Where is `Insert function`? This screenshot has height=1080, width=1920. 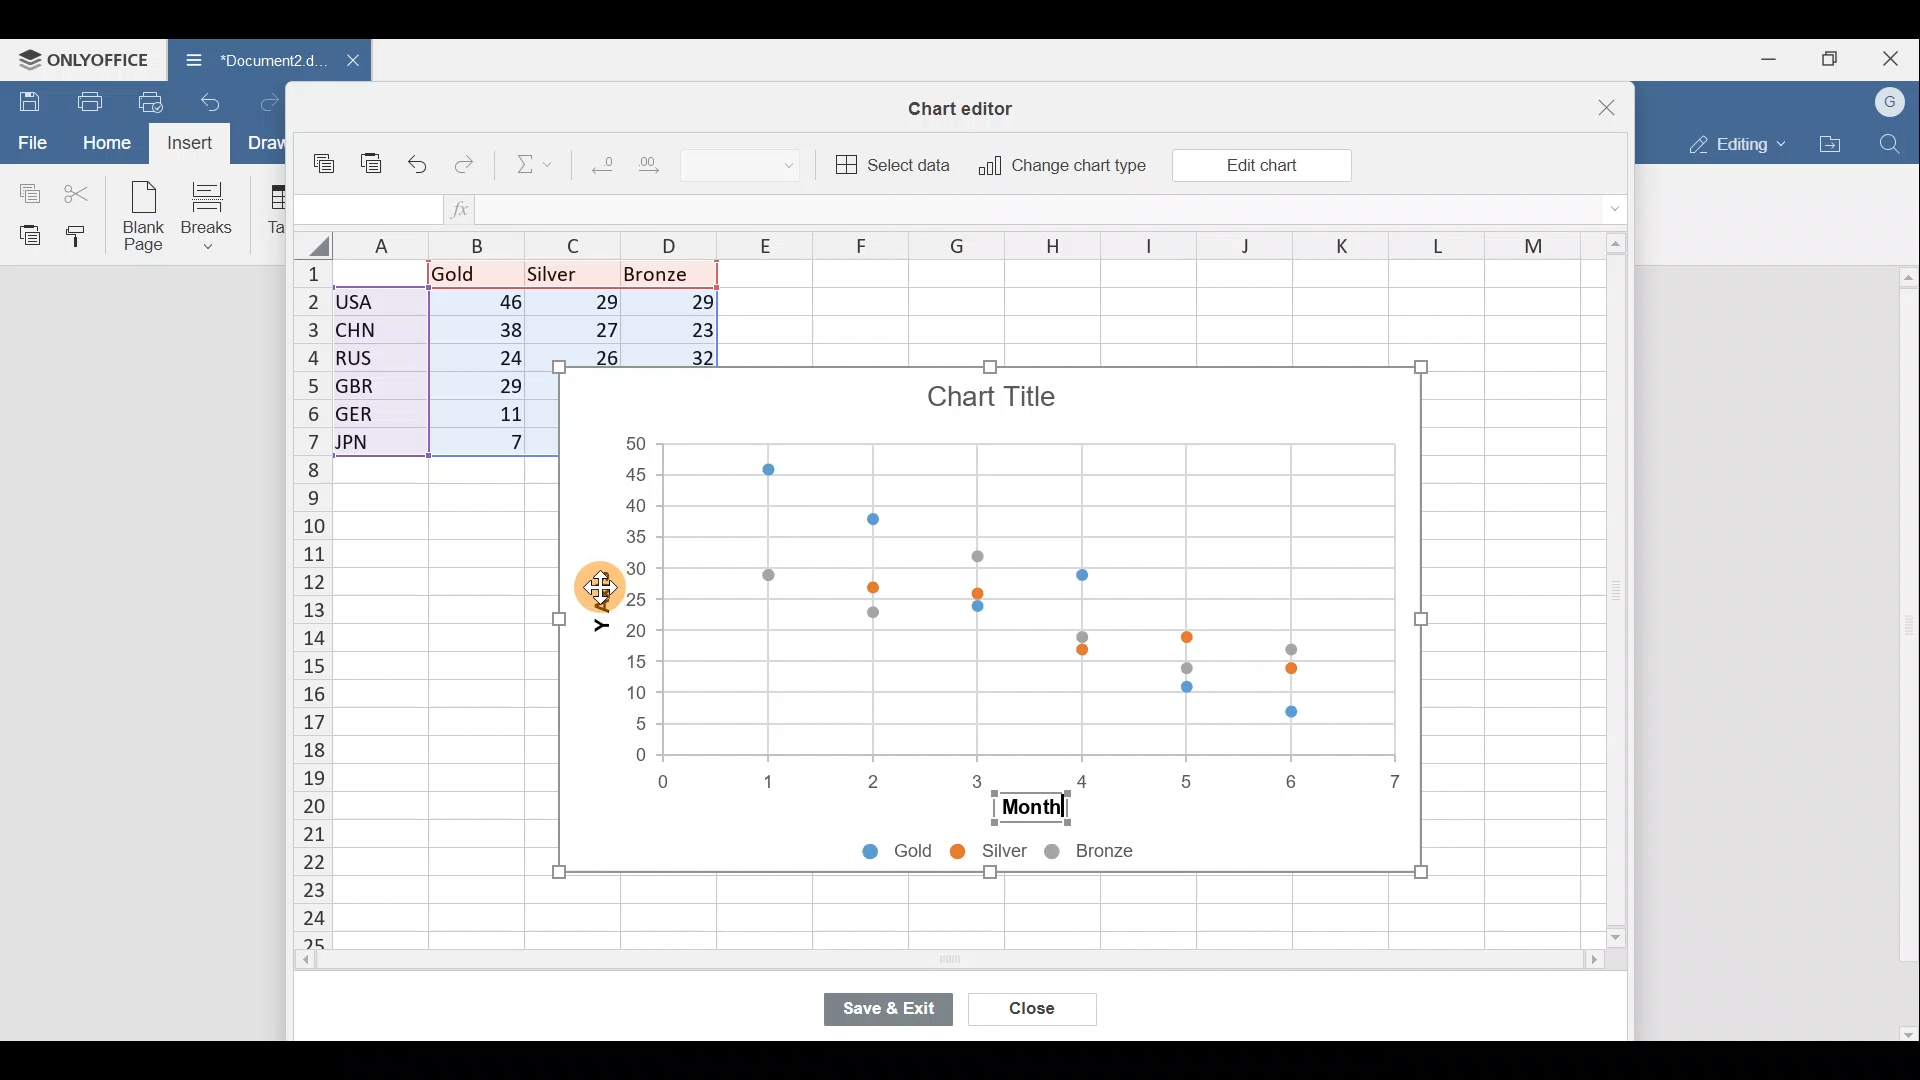 Insert function is located at coordinates (463, 209).